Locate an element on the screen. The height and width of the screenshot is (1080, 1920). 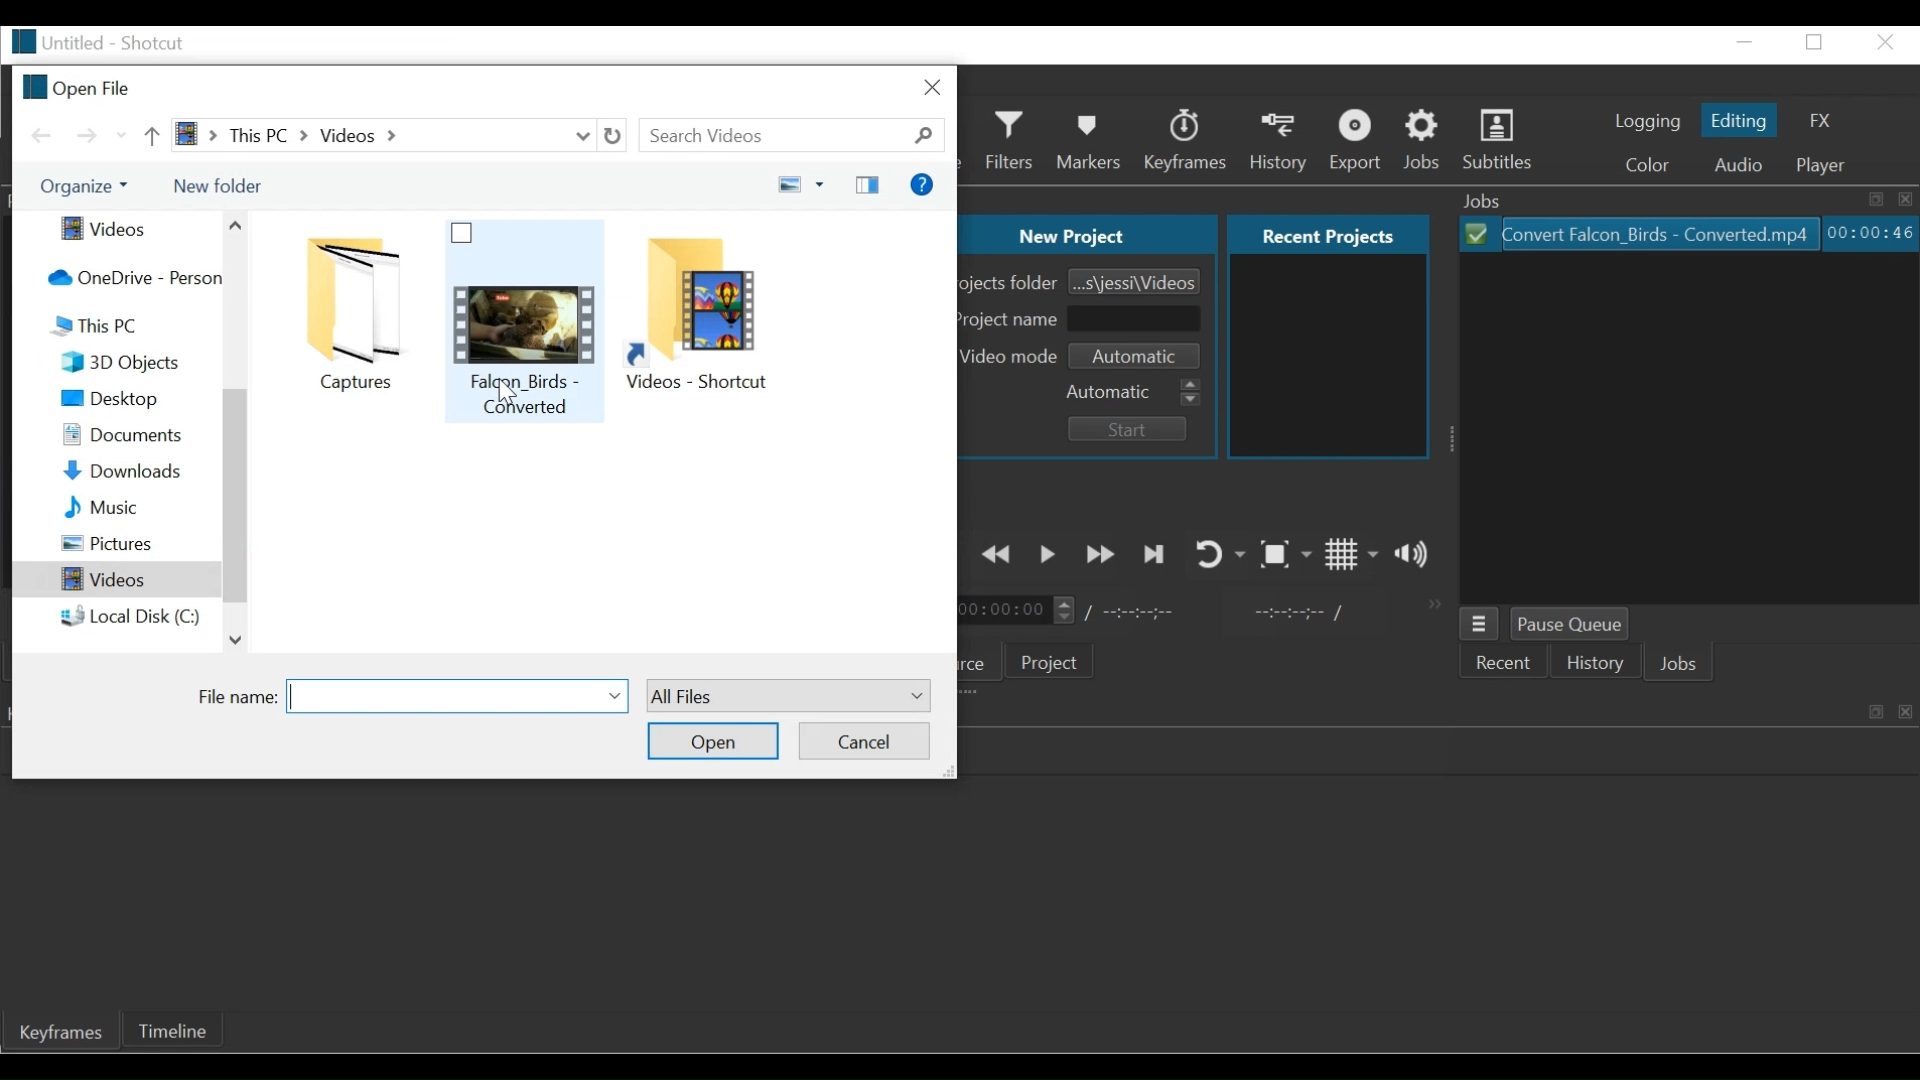
Editing is located at coordinates (1739, 118).